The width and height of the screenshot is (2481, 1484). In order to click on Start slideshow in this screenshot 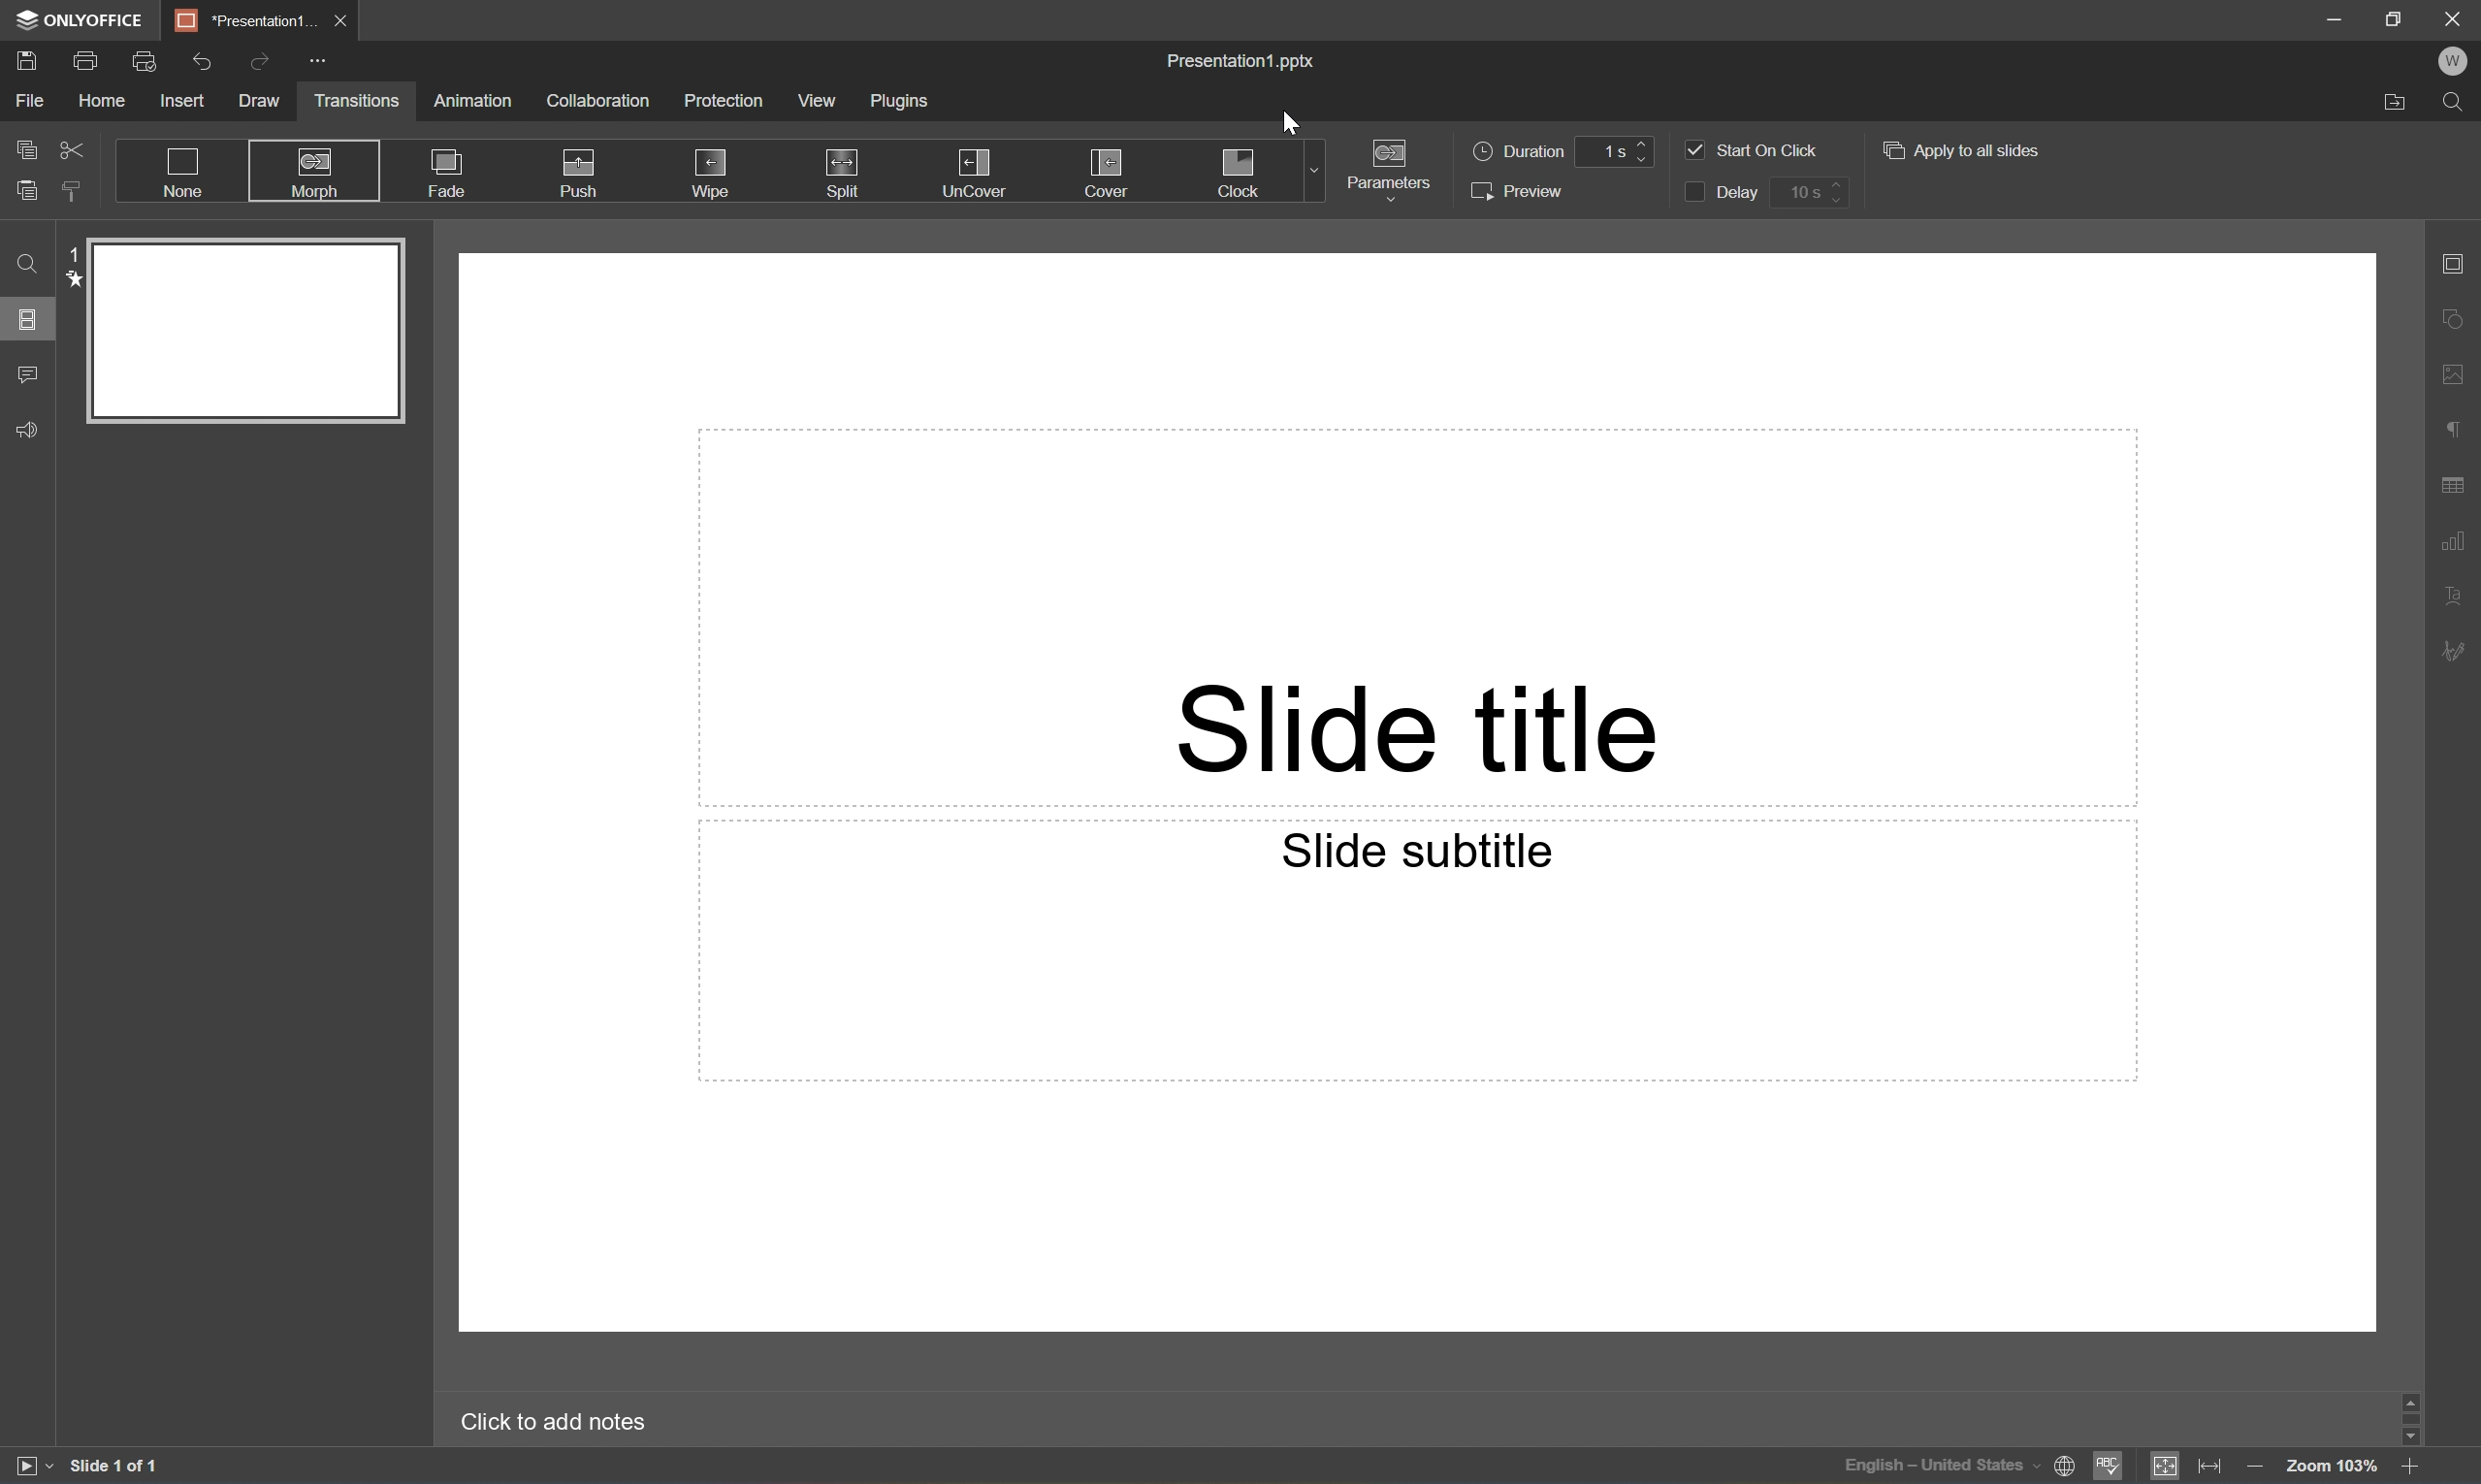, I will do `click(26, 1466)`.